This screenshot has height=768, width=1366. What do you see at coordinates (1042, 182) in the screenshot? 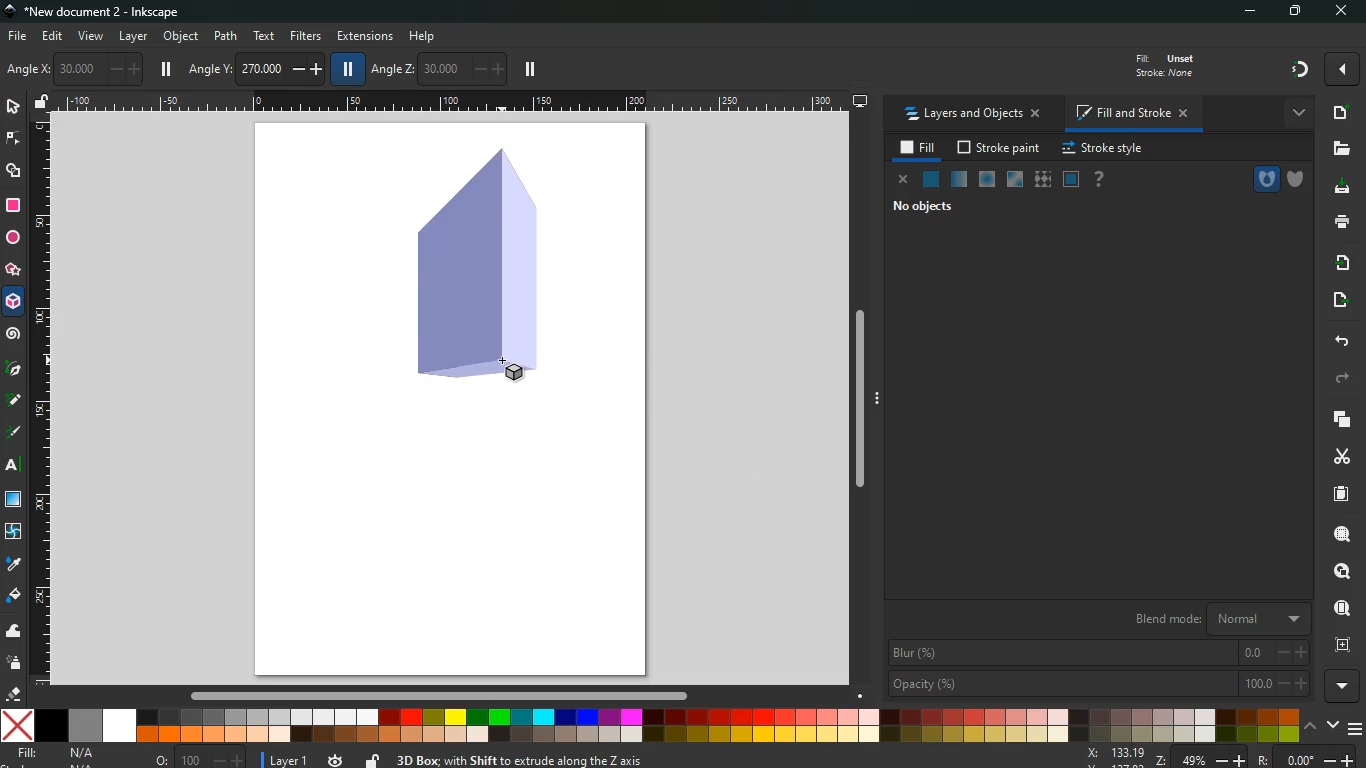
I see `texture` at bounding box center [1042, 182].